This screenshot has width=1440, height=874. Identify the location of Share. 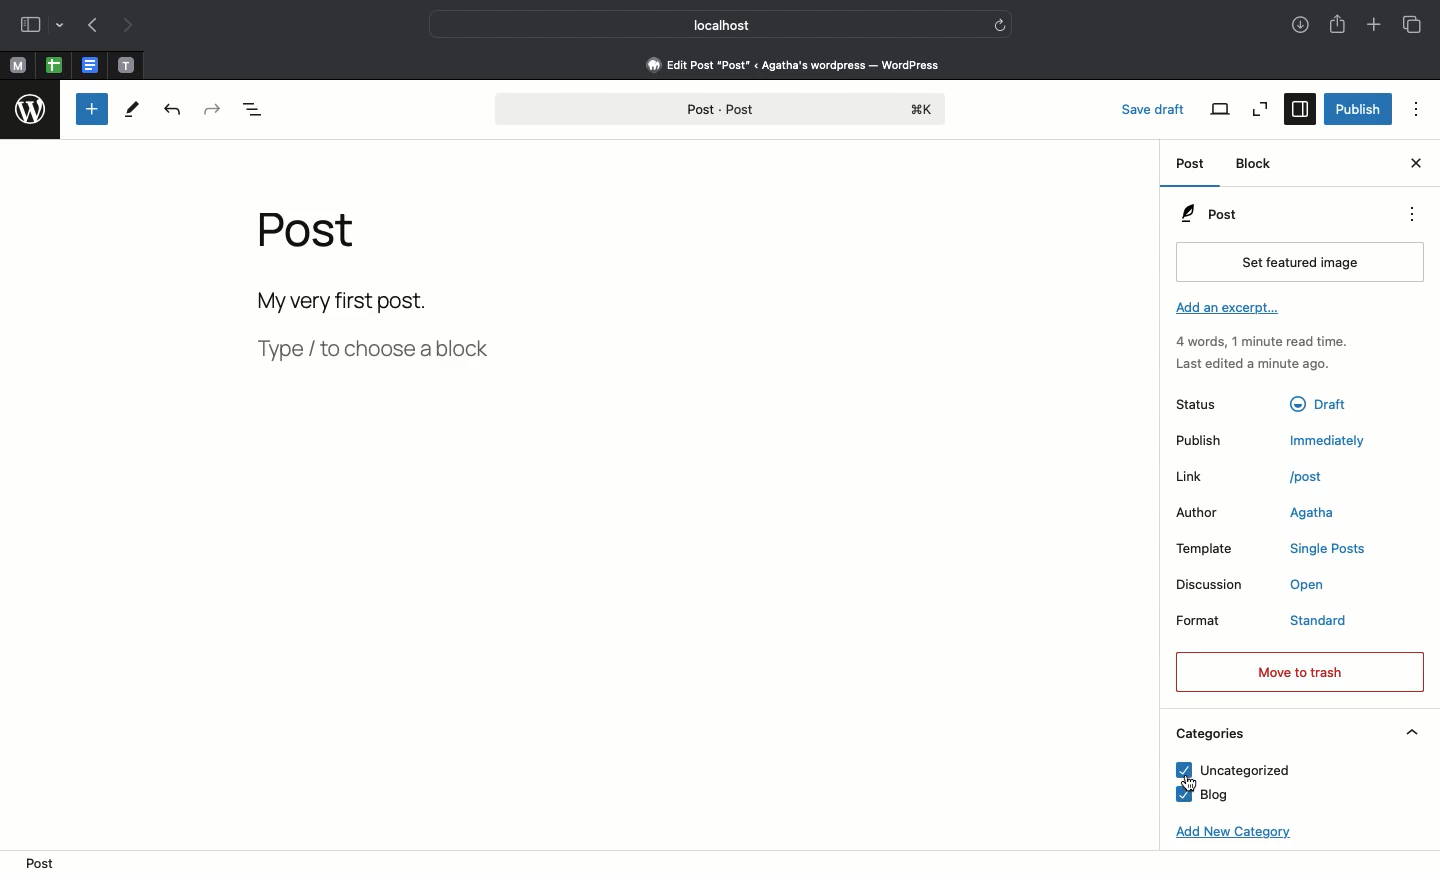
(1337, 26).